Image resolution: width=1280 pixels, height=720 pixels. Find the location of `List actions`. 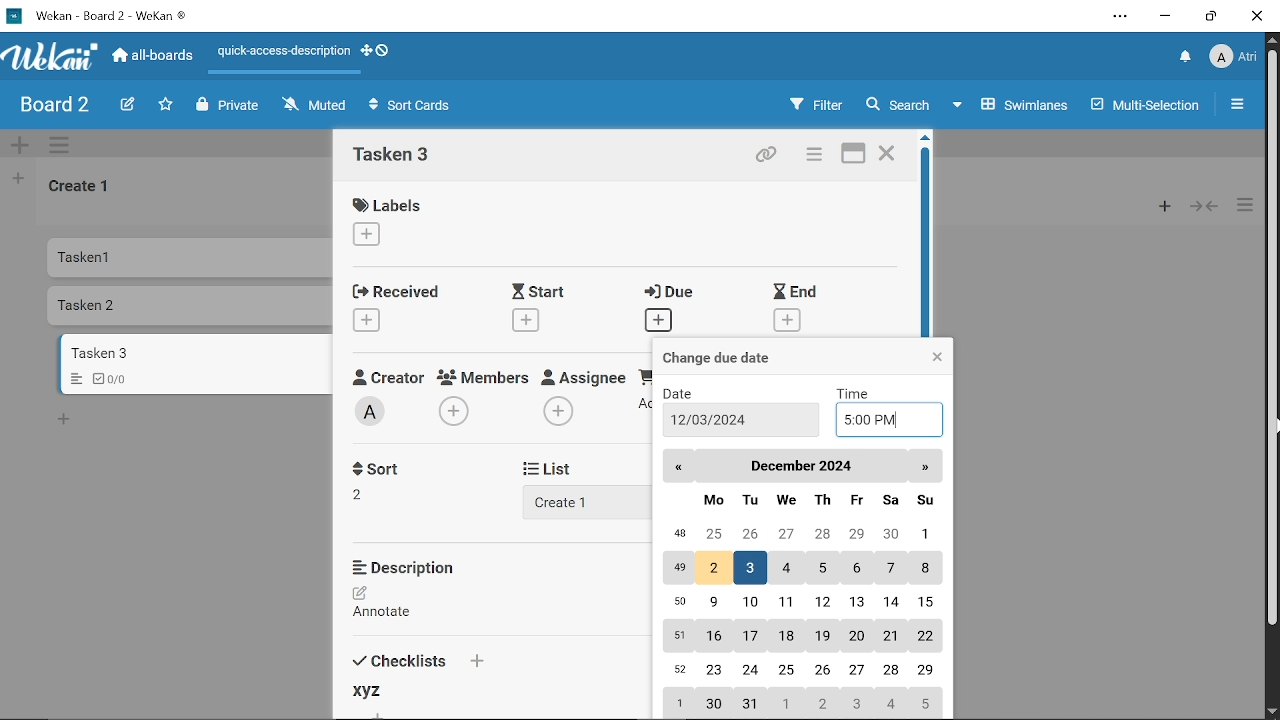

List actions is located at coordinates (1247, 206).